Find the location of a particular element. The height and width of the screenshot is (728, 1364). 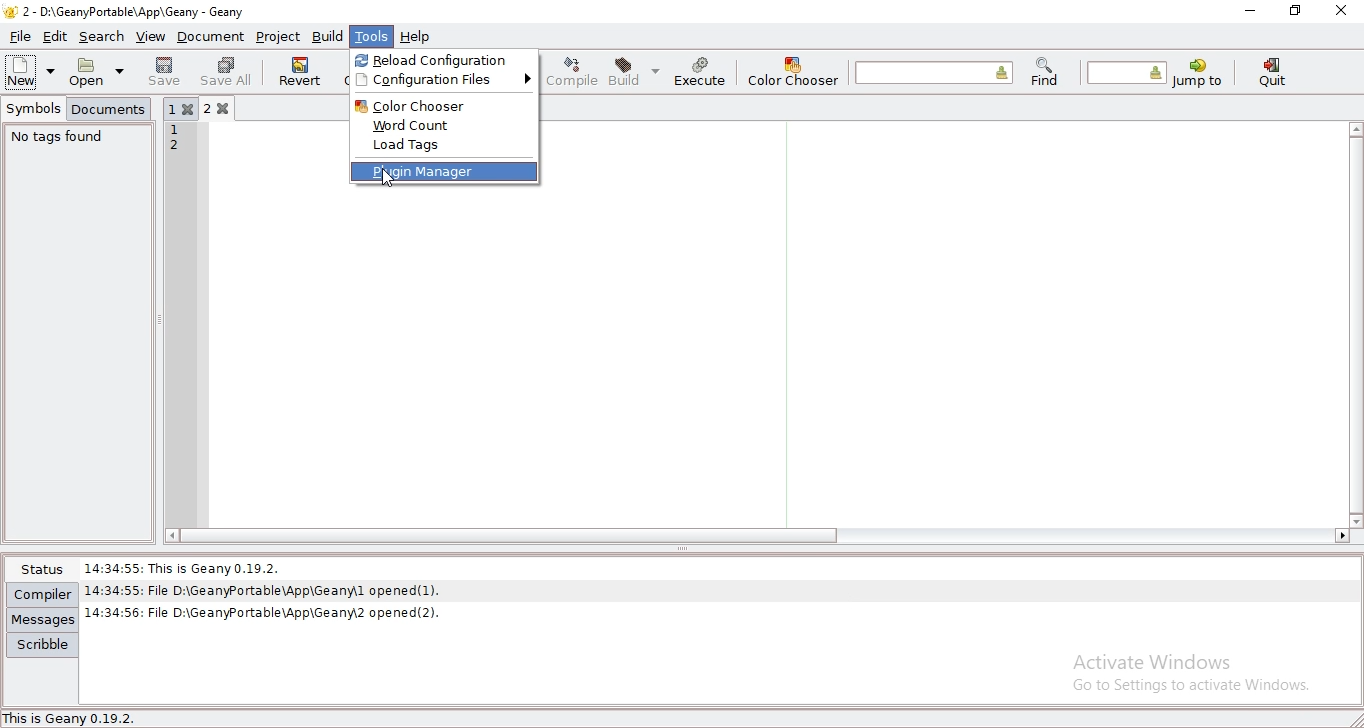

help is located at coordinates (417, 38).